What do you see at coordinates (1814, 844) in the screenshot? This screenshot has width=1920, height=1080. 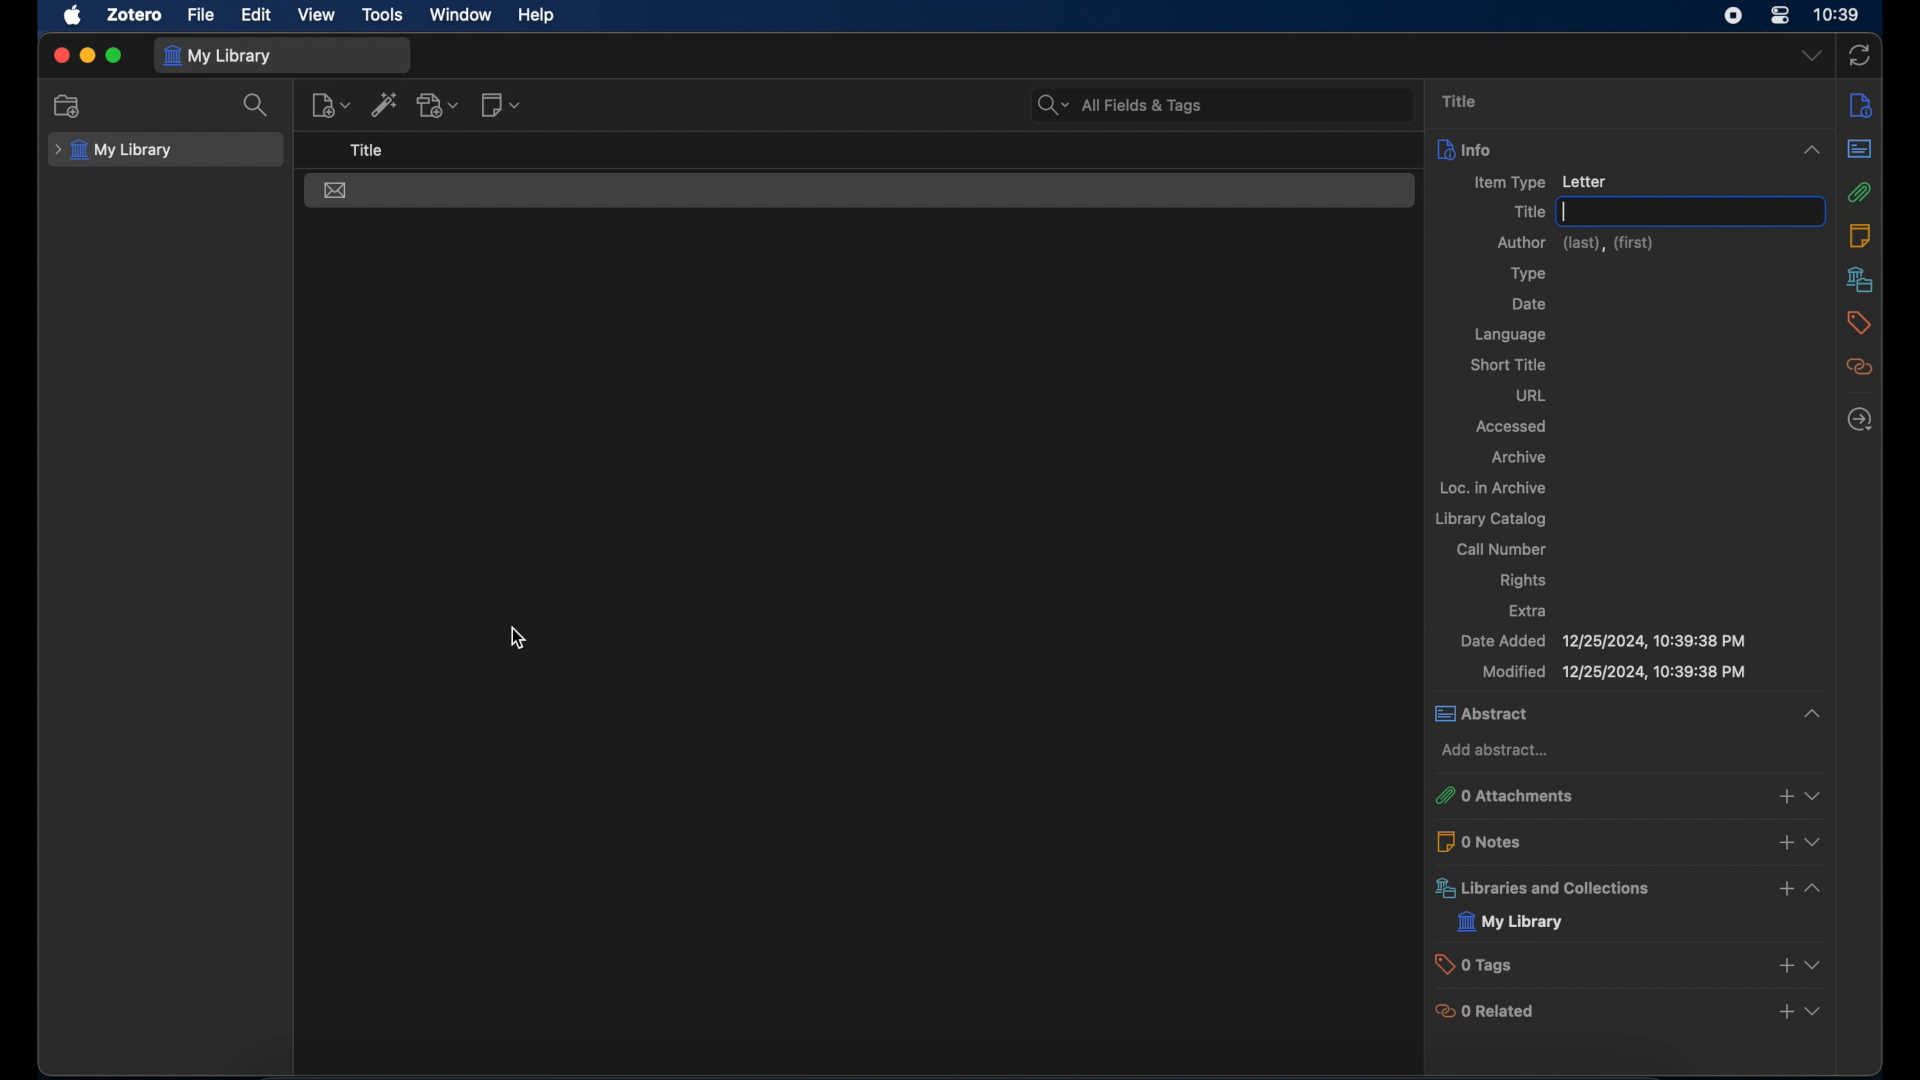 I see `view more` at bounding box center [1814, 844].